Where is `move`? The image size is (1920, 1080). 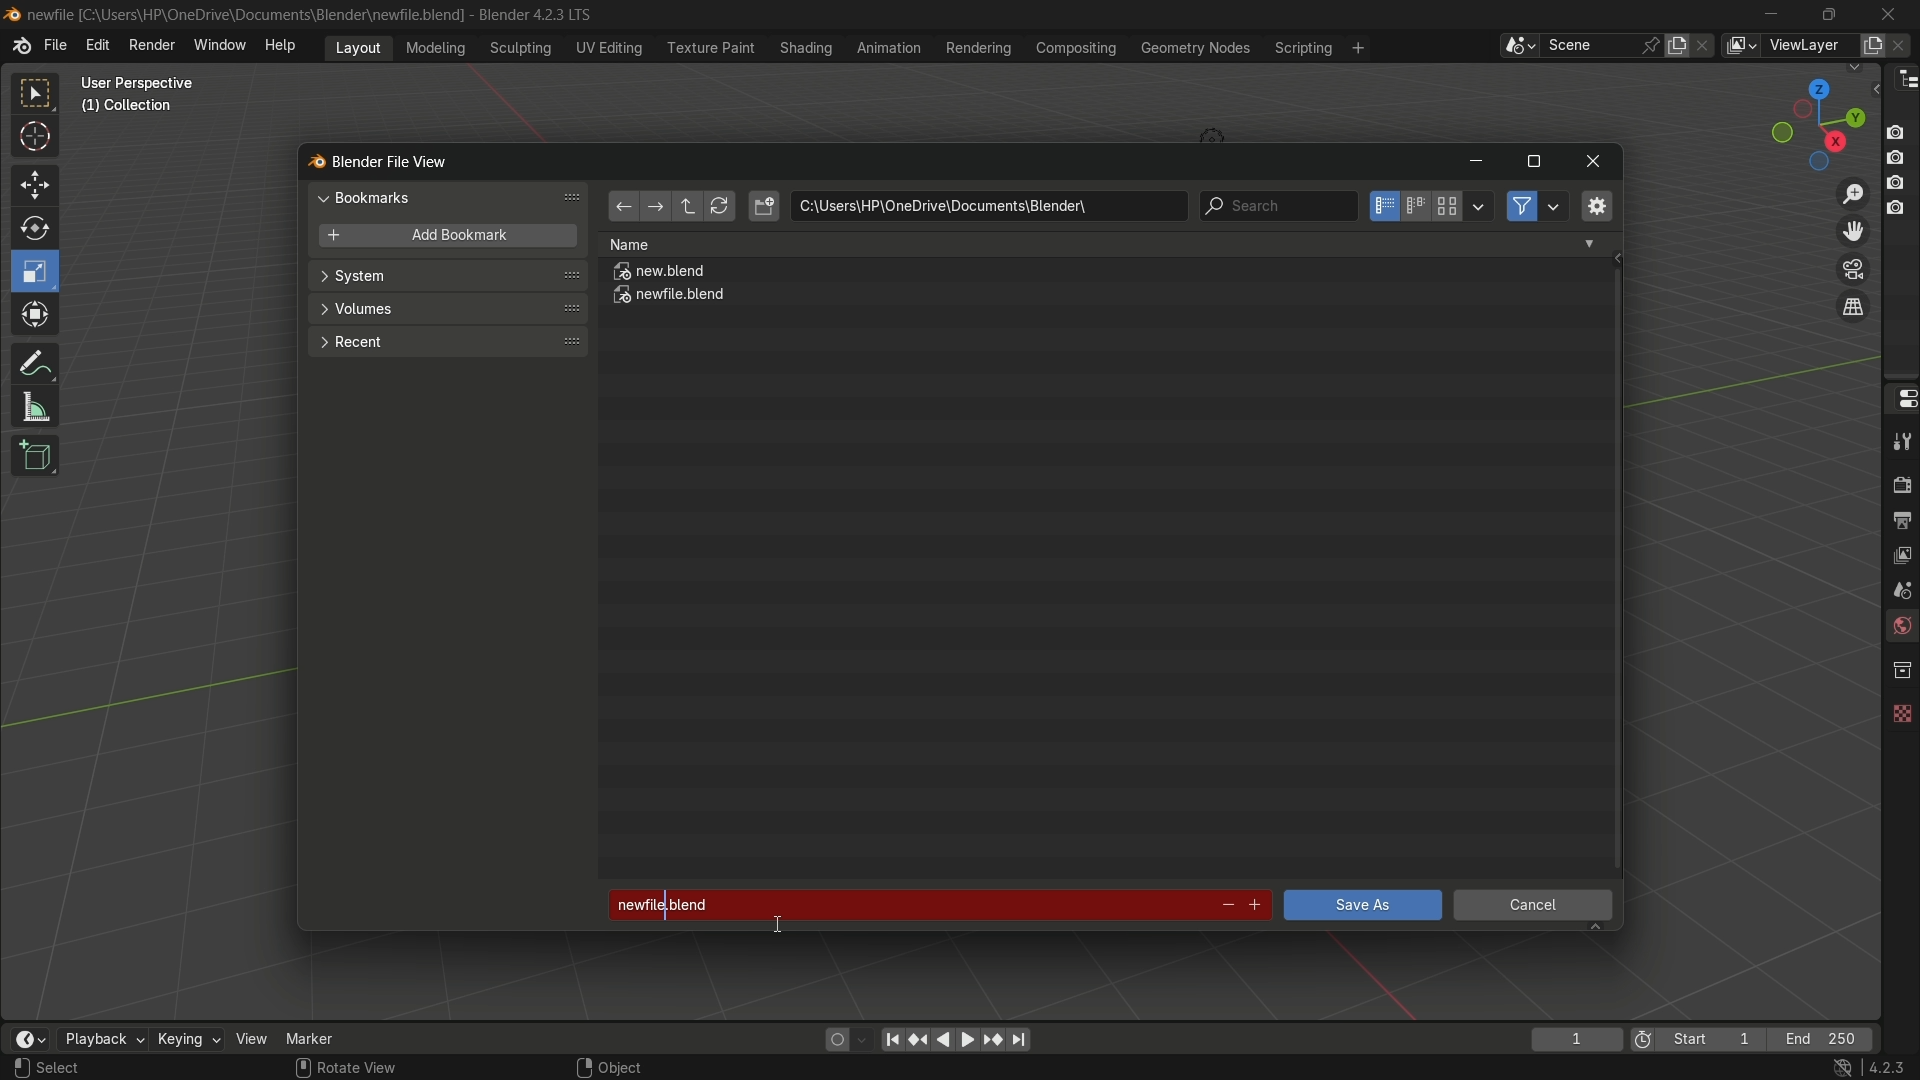
move is located at coordinates (33, 183).